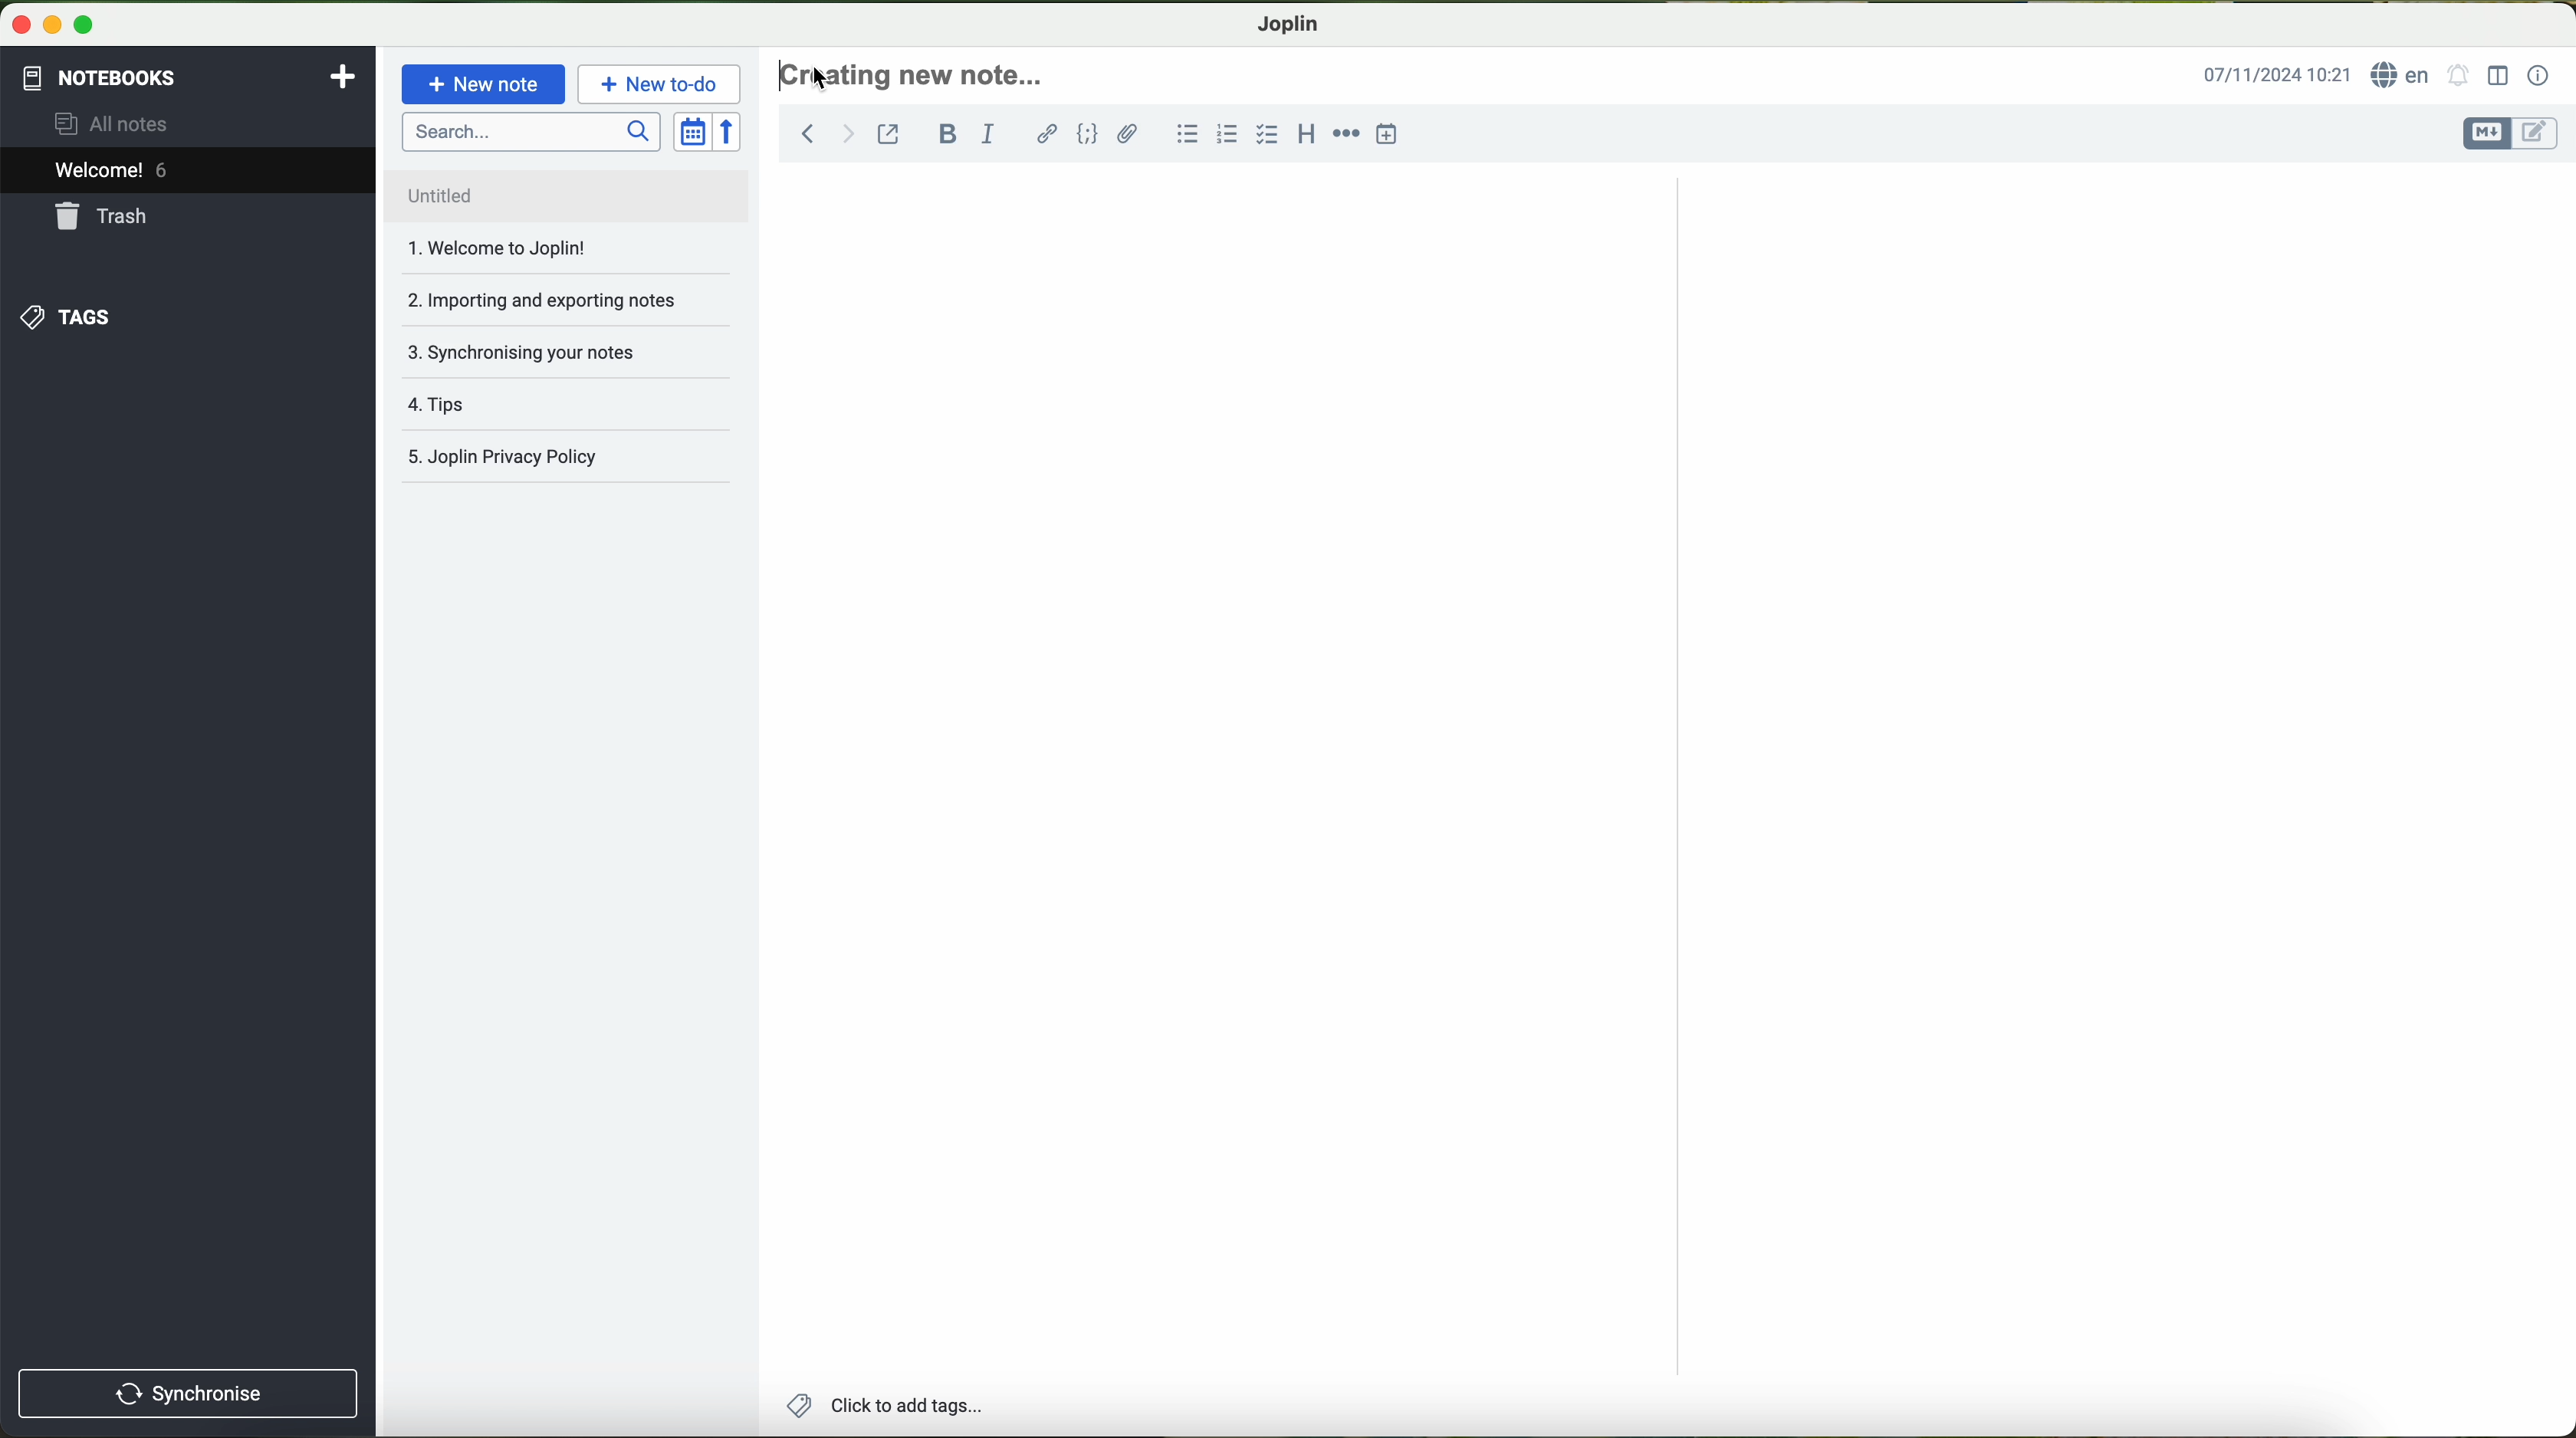  I want to click on checkbox, so click(1268, 136).